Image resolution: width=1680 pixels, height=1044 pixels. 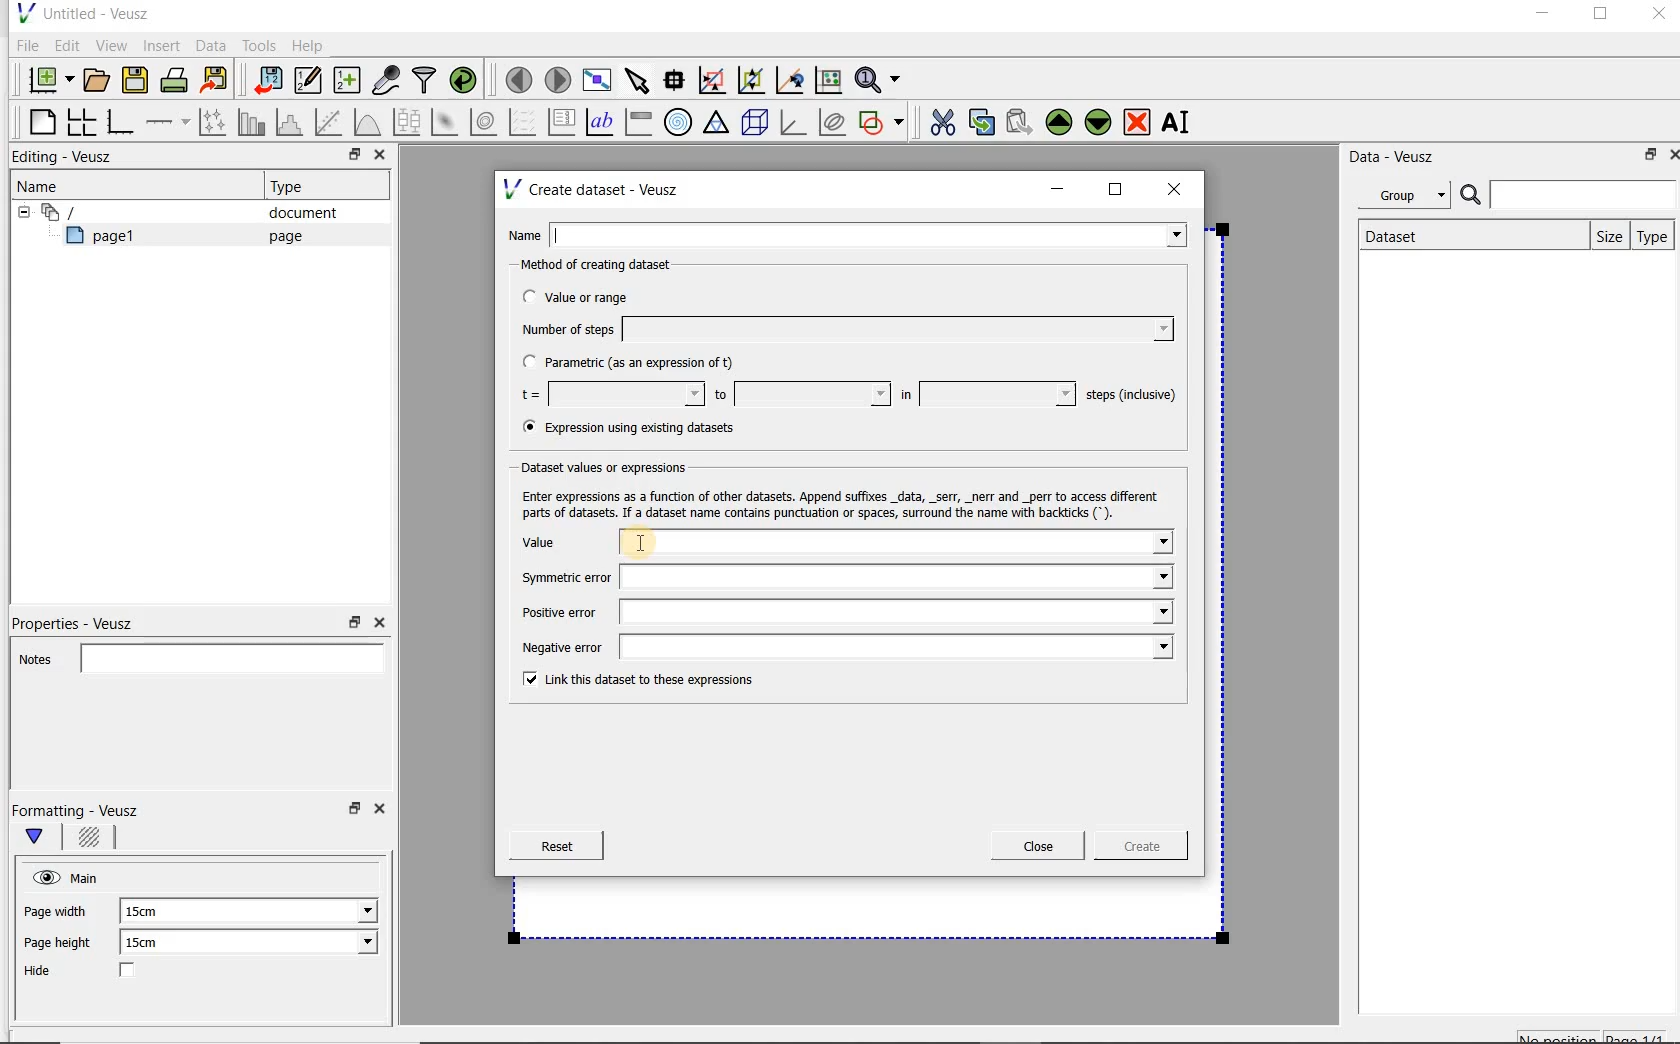 What do you see at coordinates (66, 45) in the screenshot?
I see `Edit` at bounding box center [66, 45].